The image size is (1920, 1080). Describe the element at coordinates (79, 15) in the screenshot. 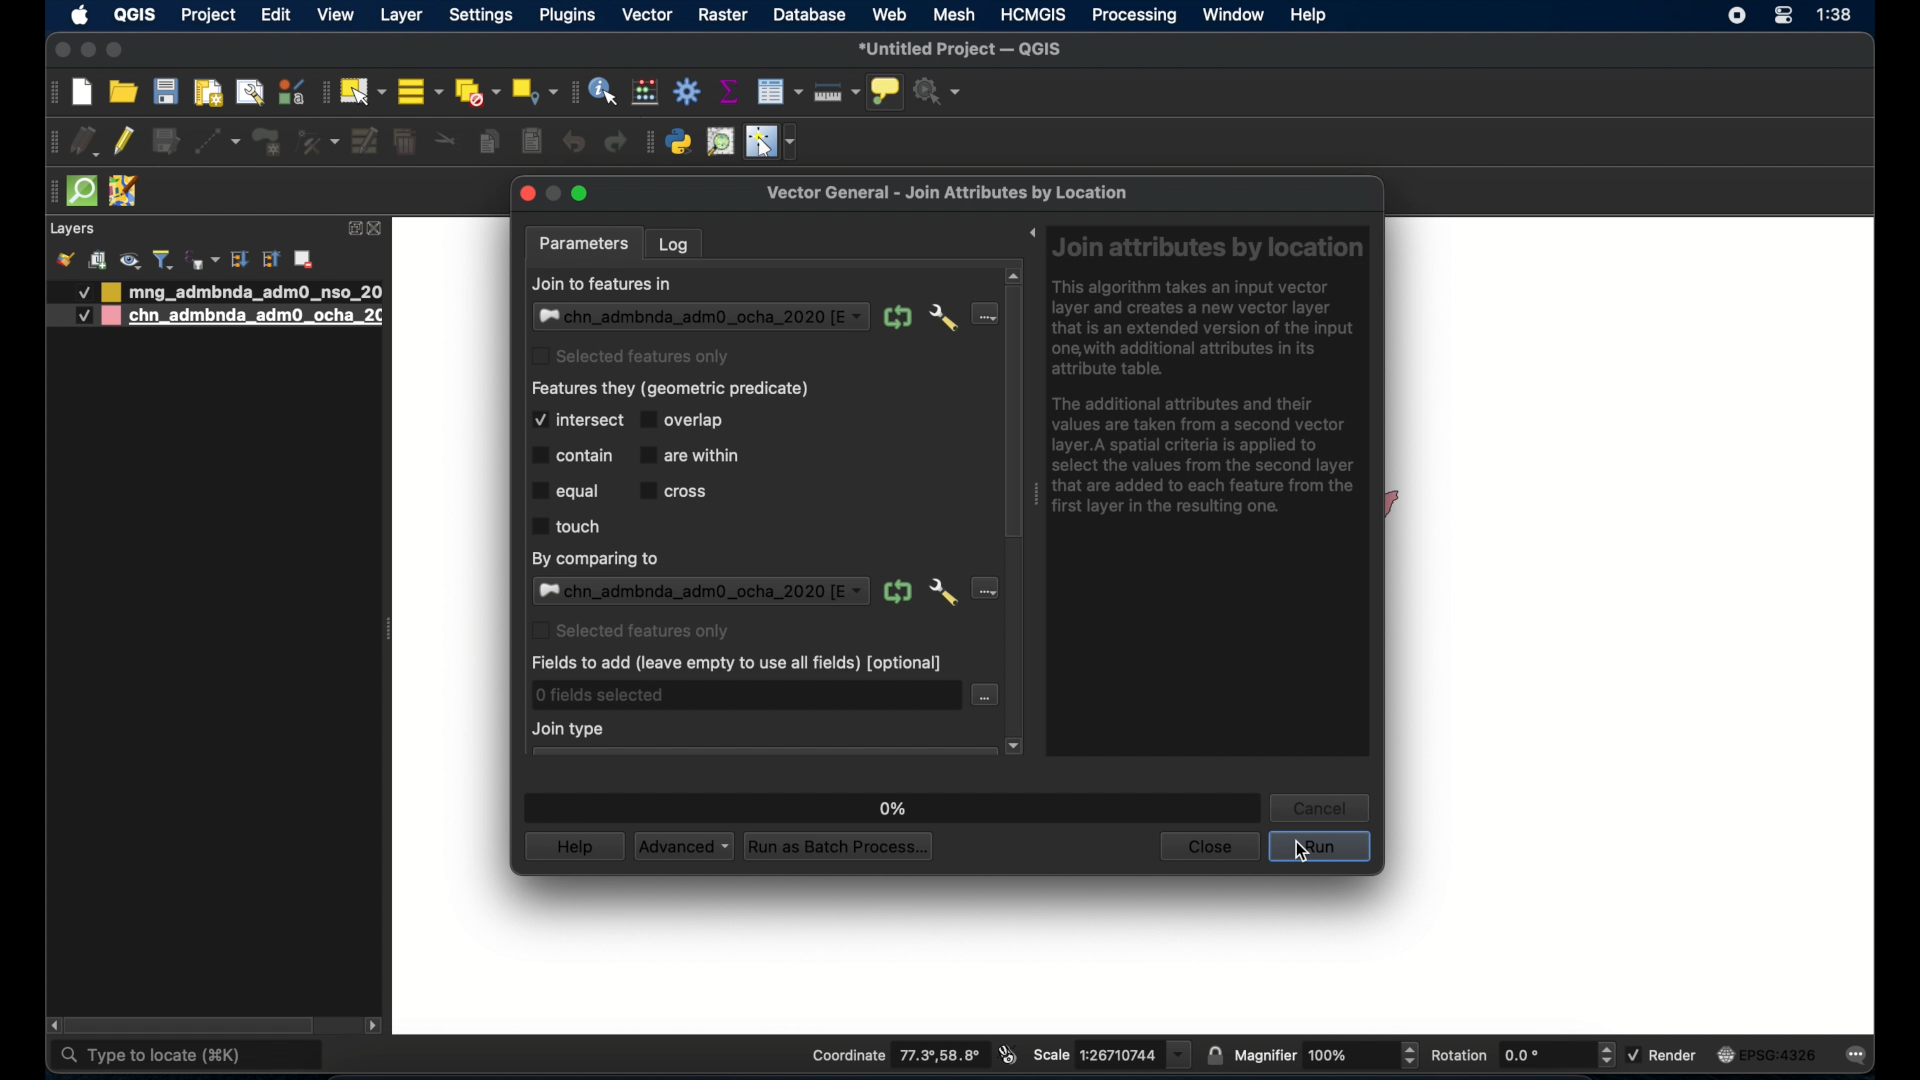

I see `apple icon` at that location.